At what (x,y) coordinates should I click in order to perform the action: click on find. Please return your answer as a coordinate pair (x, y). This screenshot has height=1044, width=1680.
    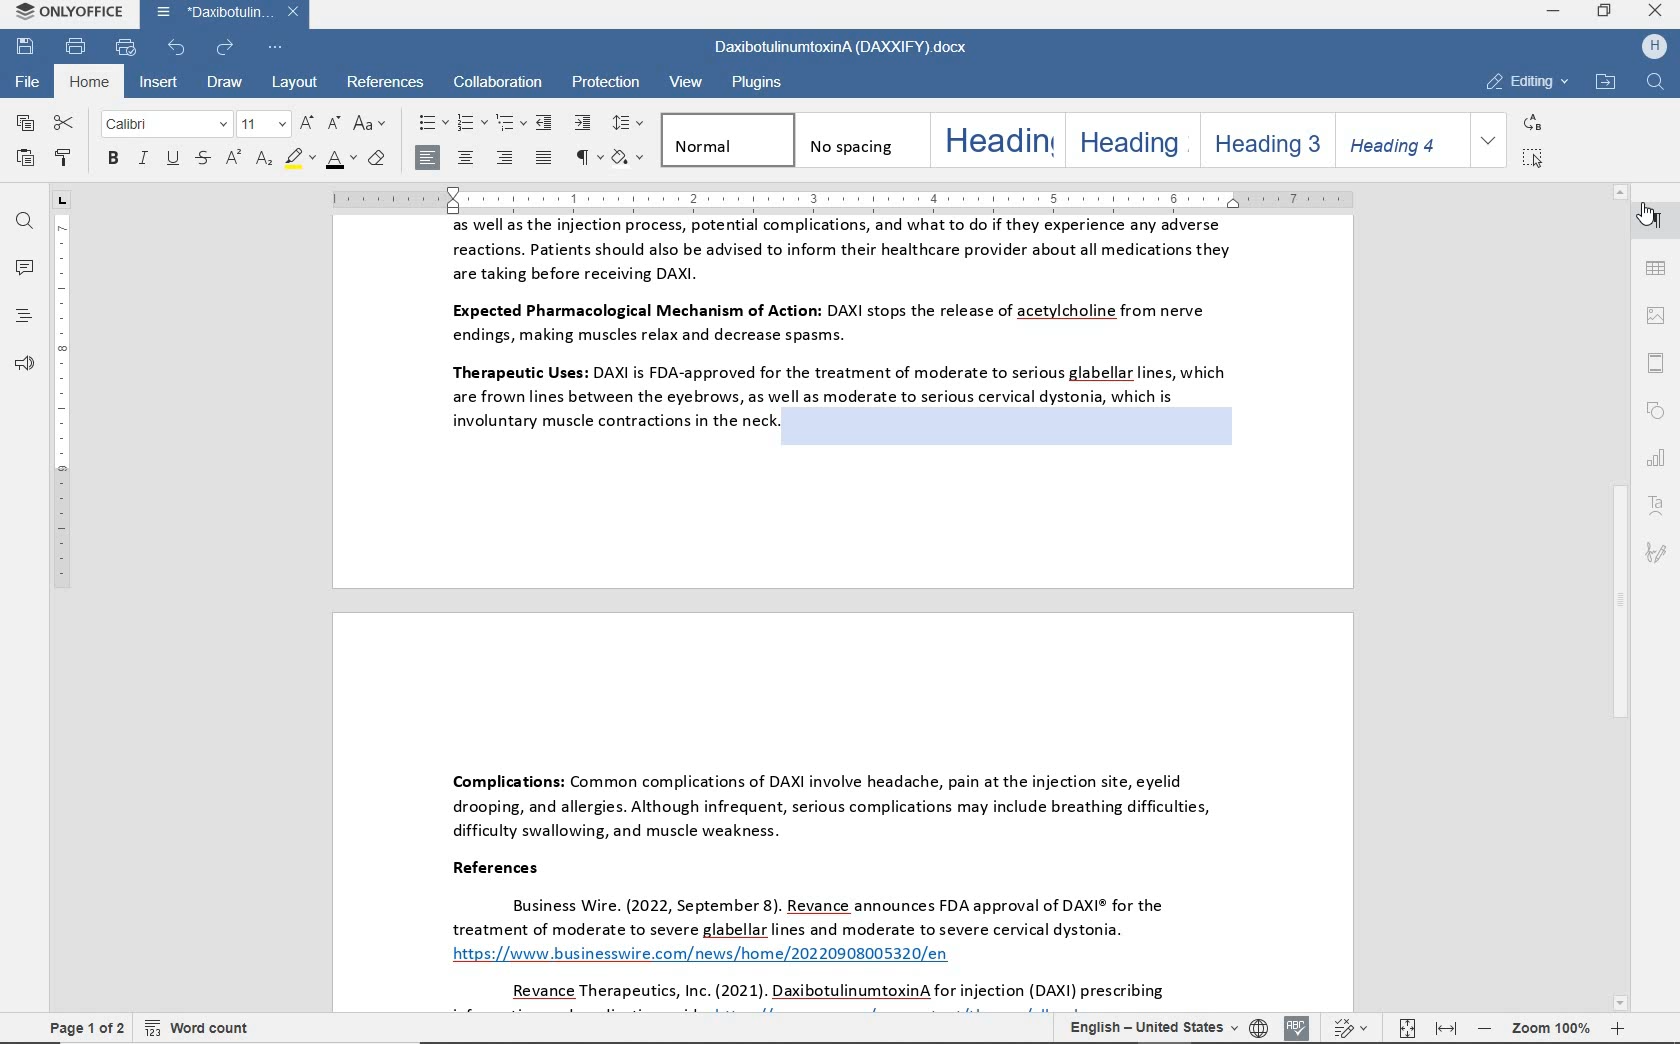
    Looking at the image, I should click on (1654, 84).